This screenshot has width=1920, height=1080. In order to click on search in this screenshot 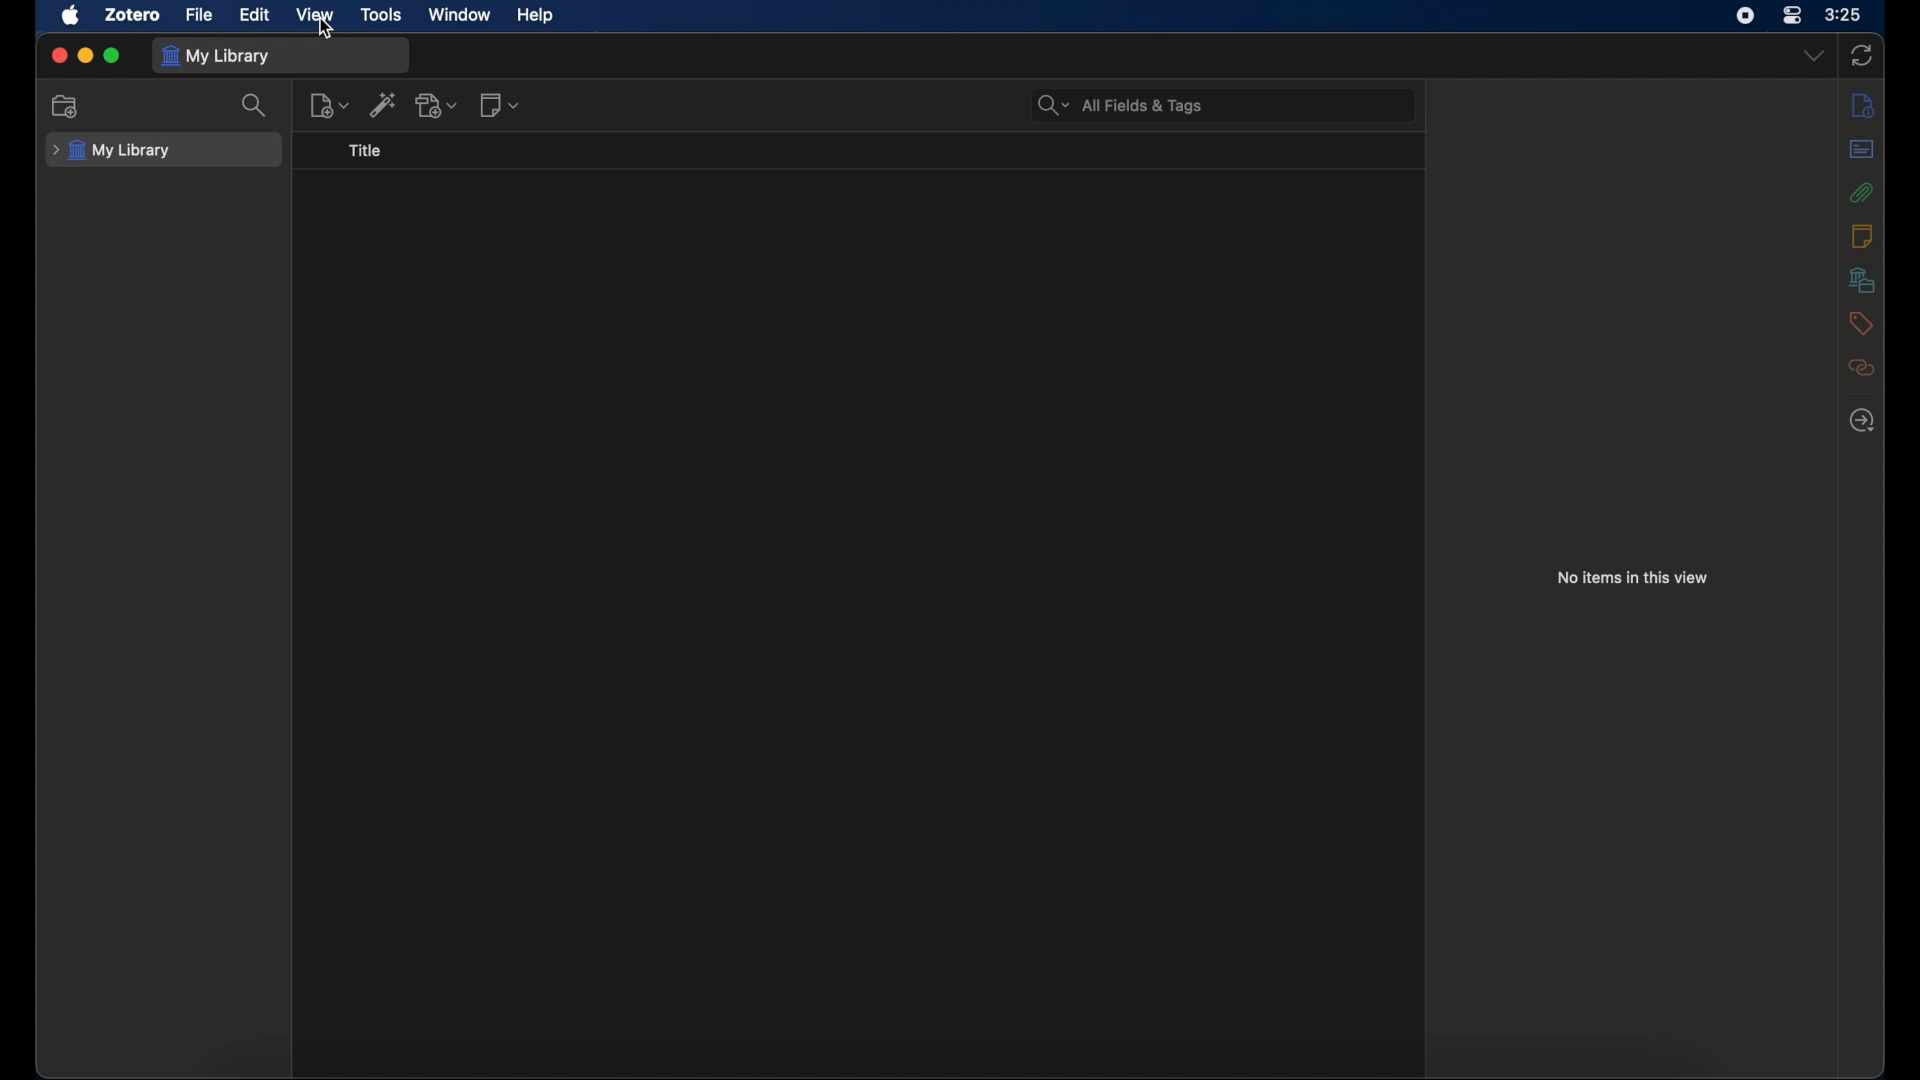, I will do `click(256, 107)`.